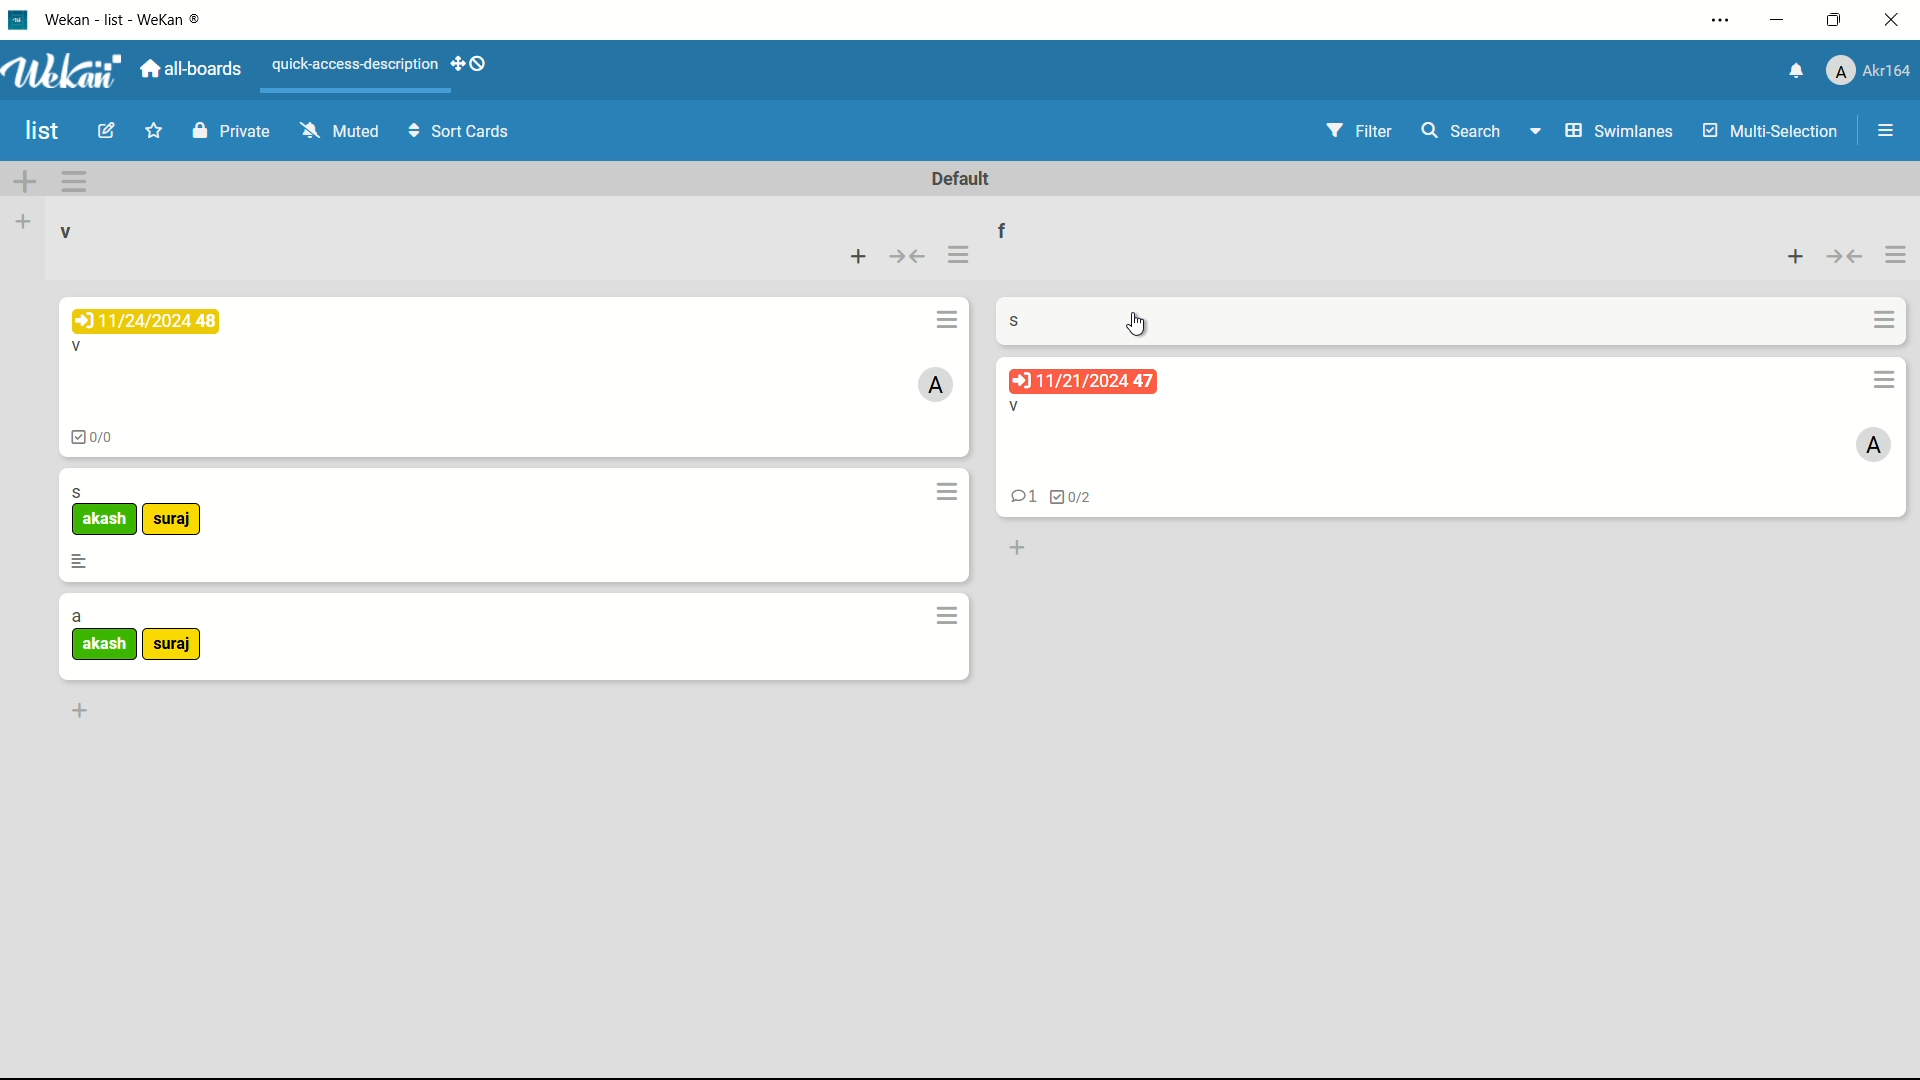 The width and height of the screenshot is (1920, 1080). Describe the element at coordinates (461, 133) in the screenshot. I see `sort cards` at that location.